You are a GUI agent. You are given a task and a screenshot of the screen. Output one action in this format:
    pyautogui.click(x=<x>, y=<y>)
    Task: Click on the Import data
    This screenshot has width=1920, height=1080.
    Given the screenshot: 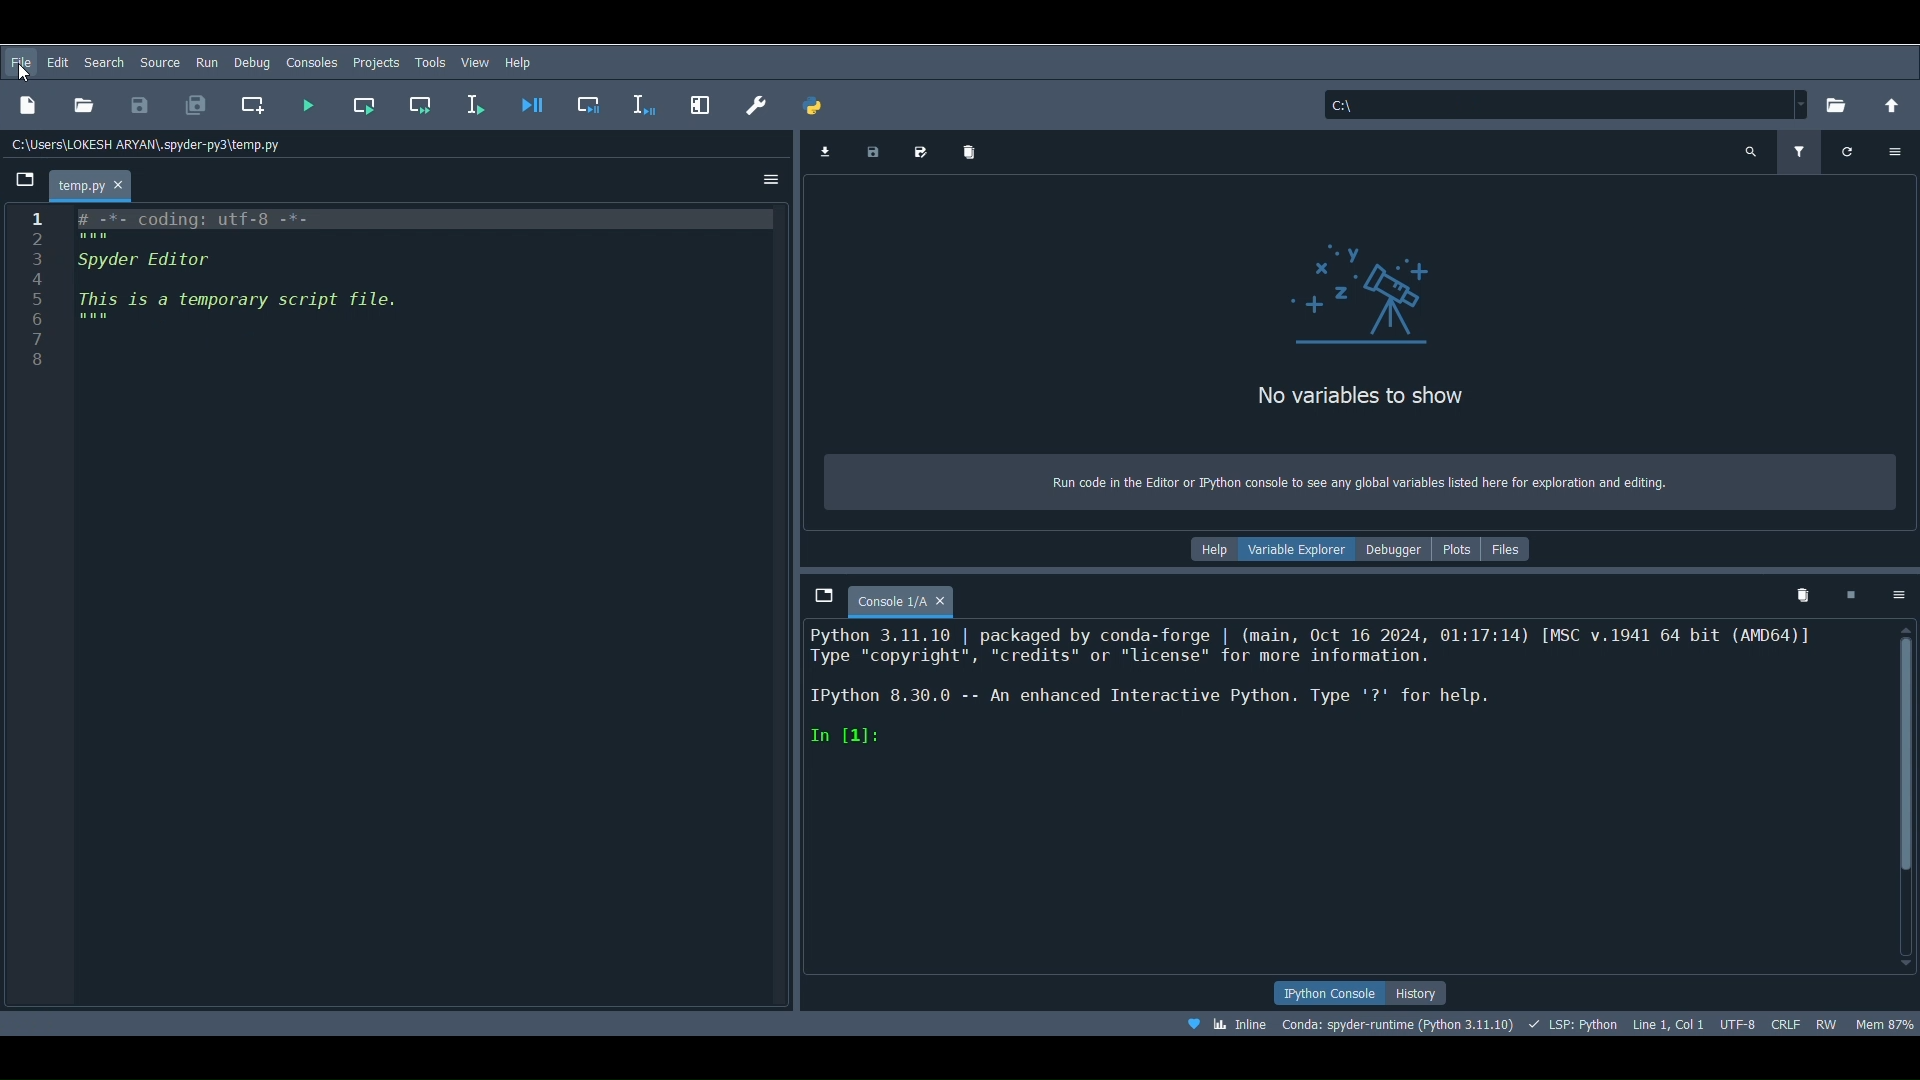 What is the action you would take?
    pyautogui.click(x=823, y=150)
    